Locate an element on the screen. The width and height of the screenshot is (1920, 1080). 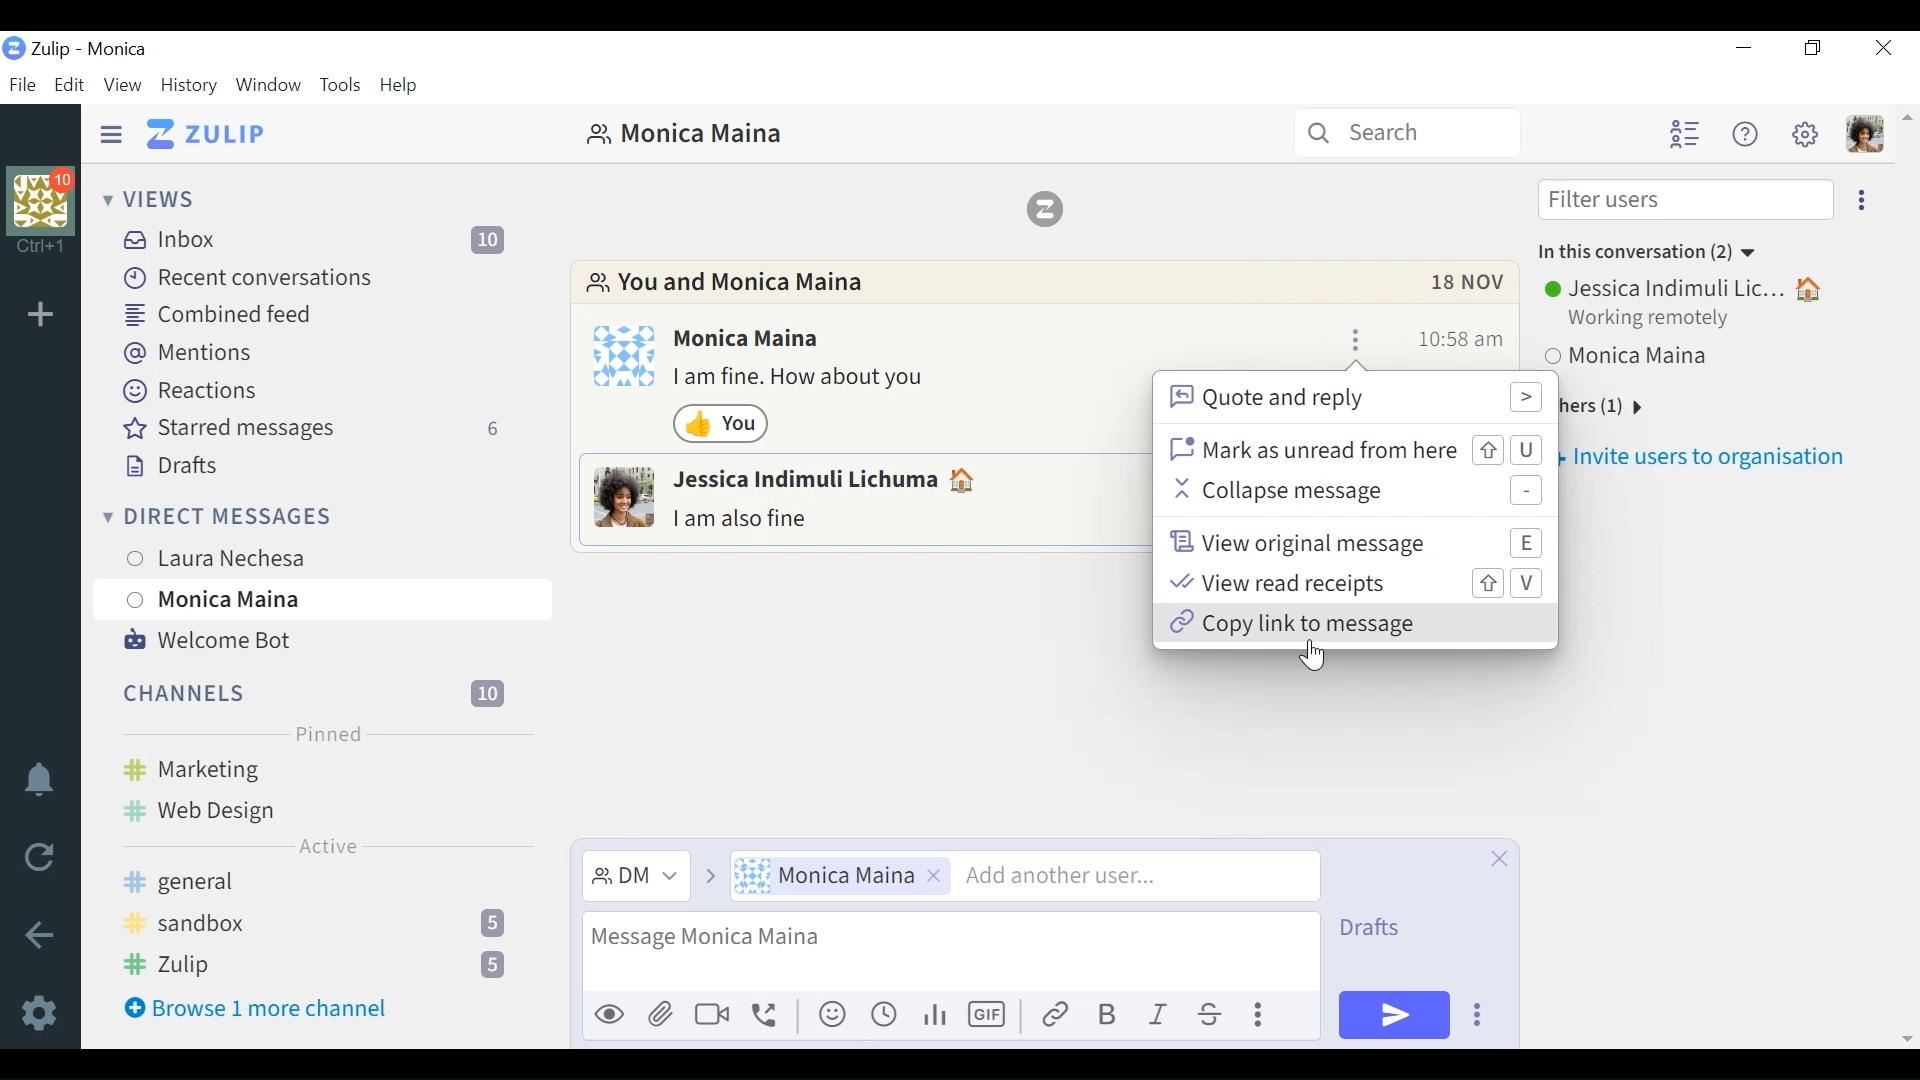
Others (1) is located at coordinates (1623, 407).